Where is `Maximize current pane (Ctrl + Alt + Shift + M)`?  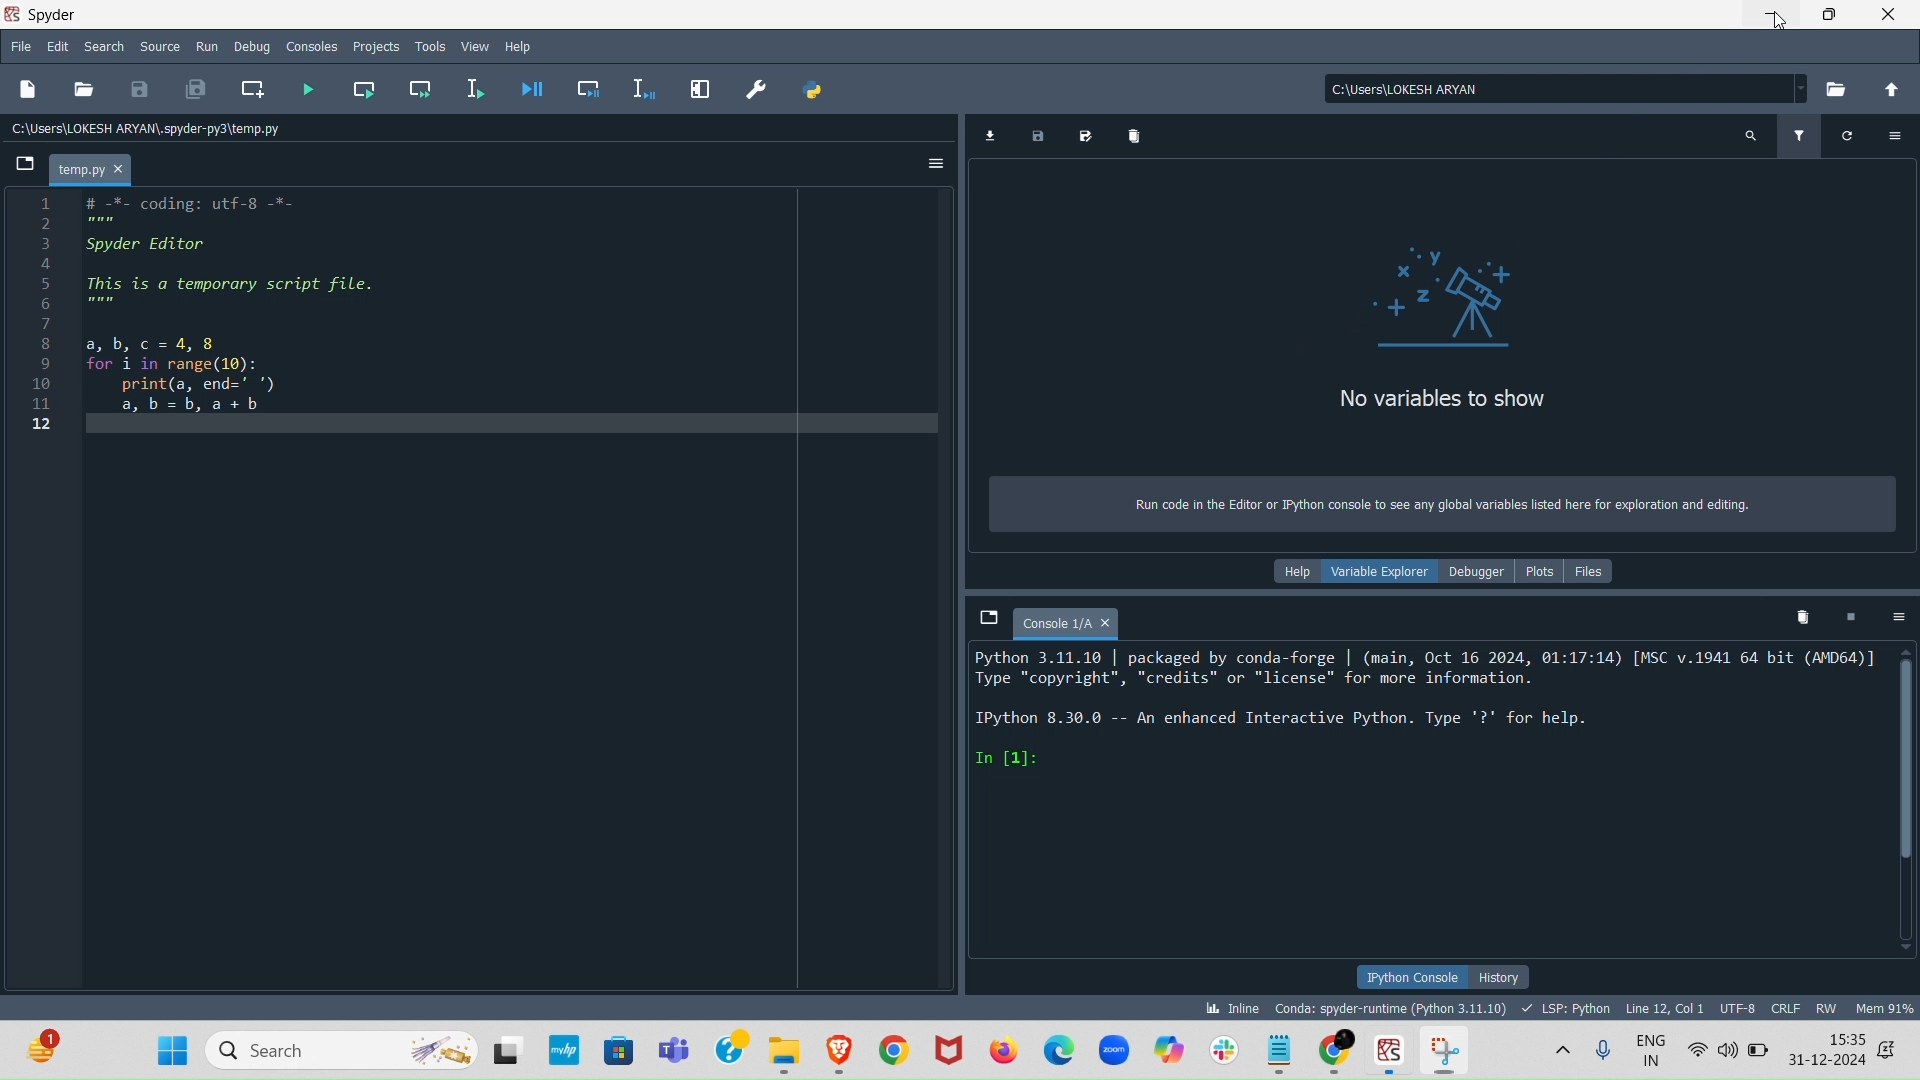 Maximize current pane (Ctrl + Alt + Shift + M) is located at coordinates (698, 87).